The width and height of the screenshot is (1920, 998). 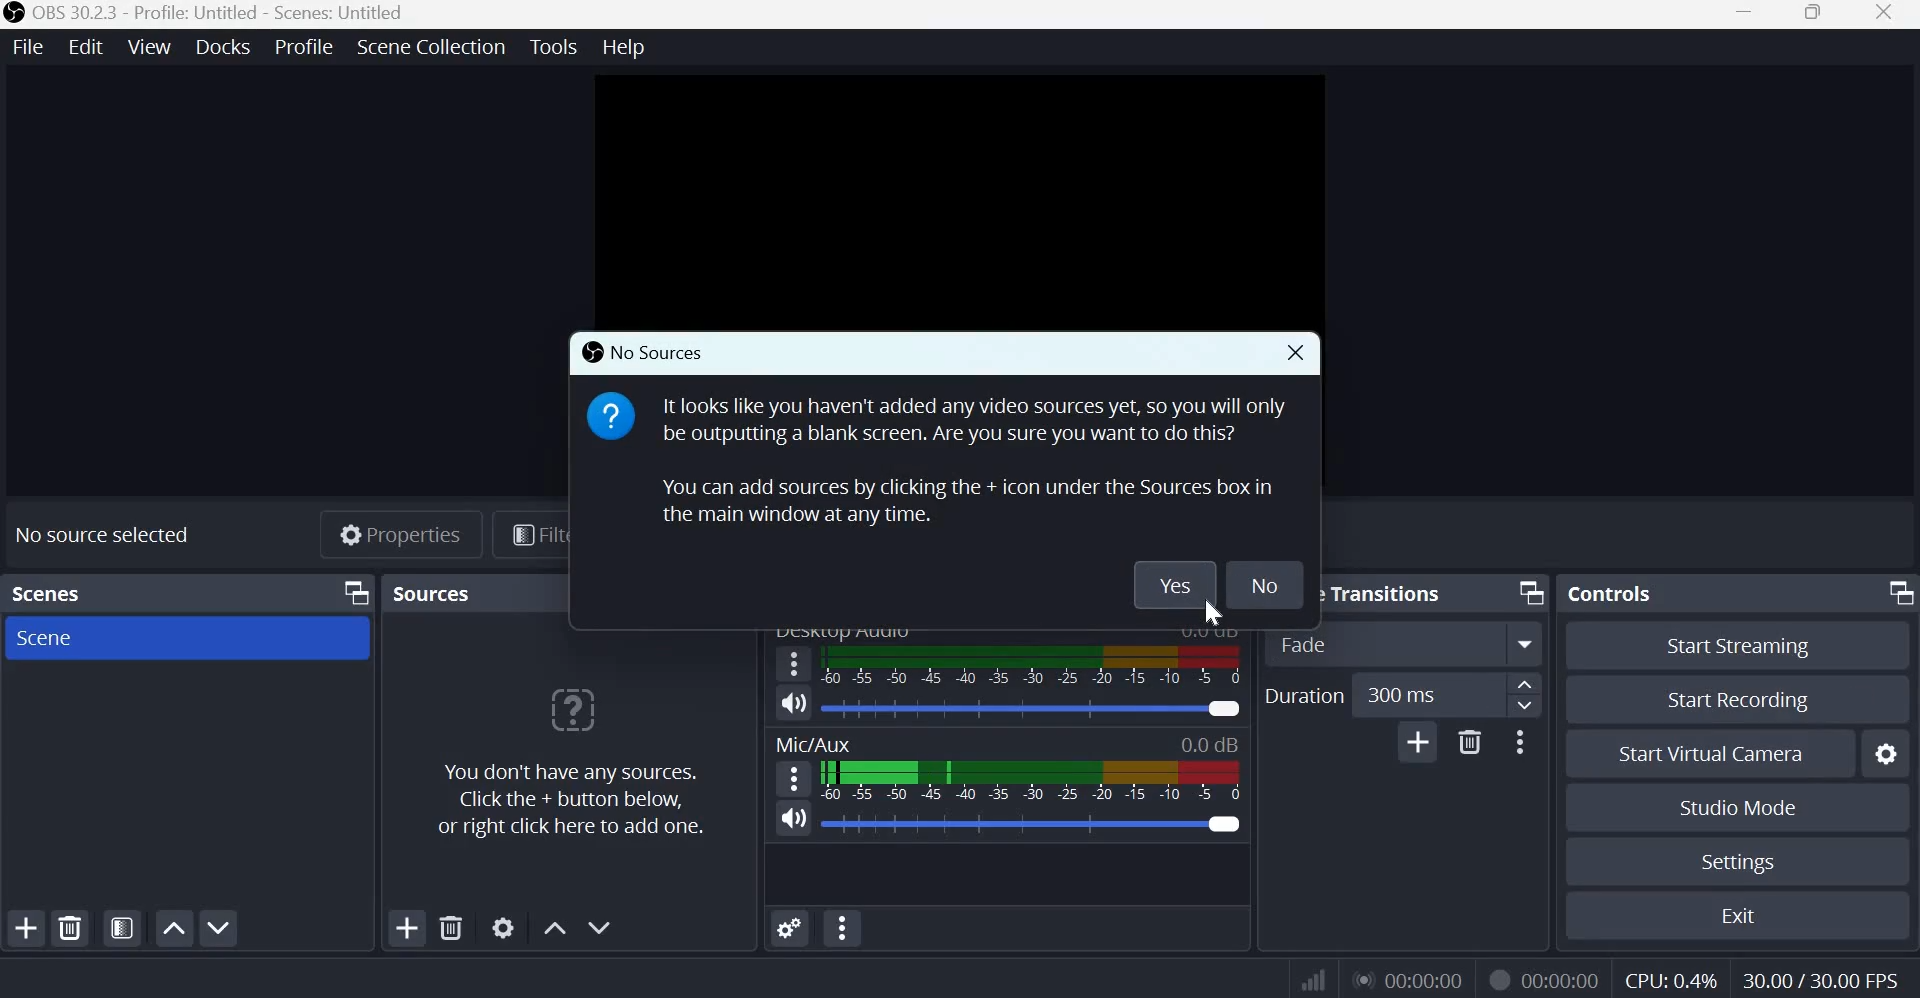 What do you see at coordinates (65, 593) in the screenshot?
I see `Scenes` at bounding box center [65, 593].